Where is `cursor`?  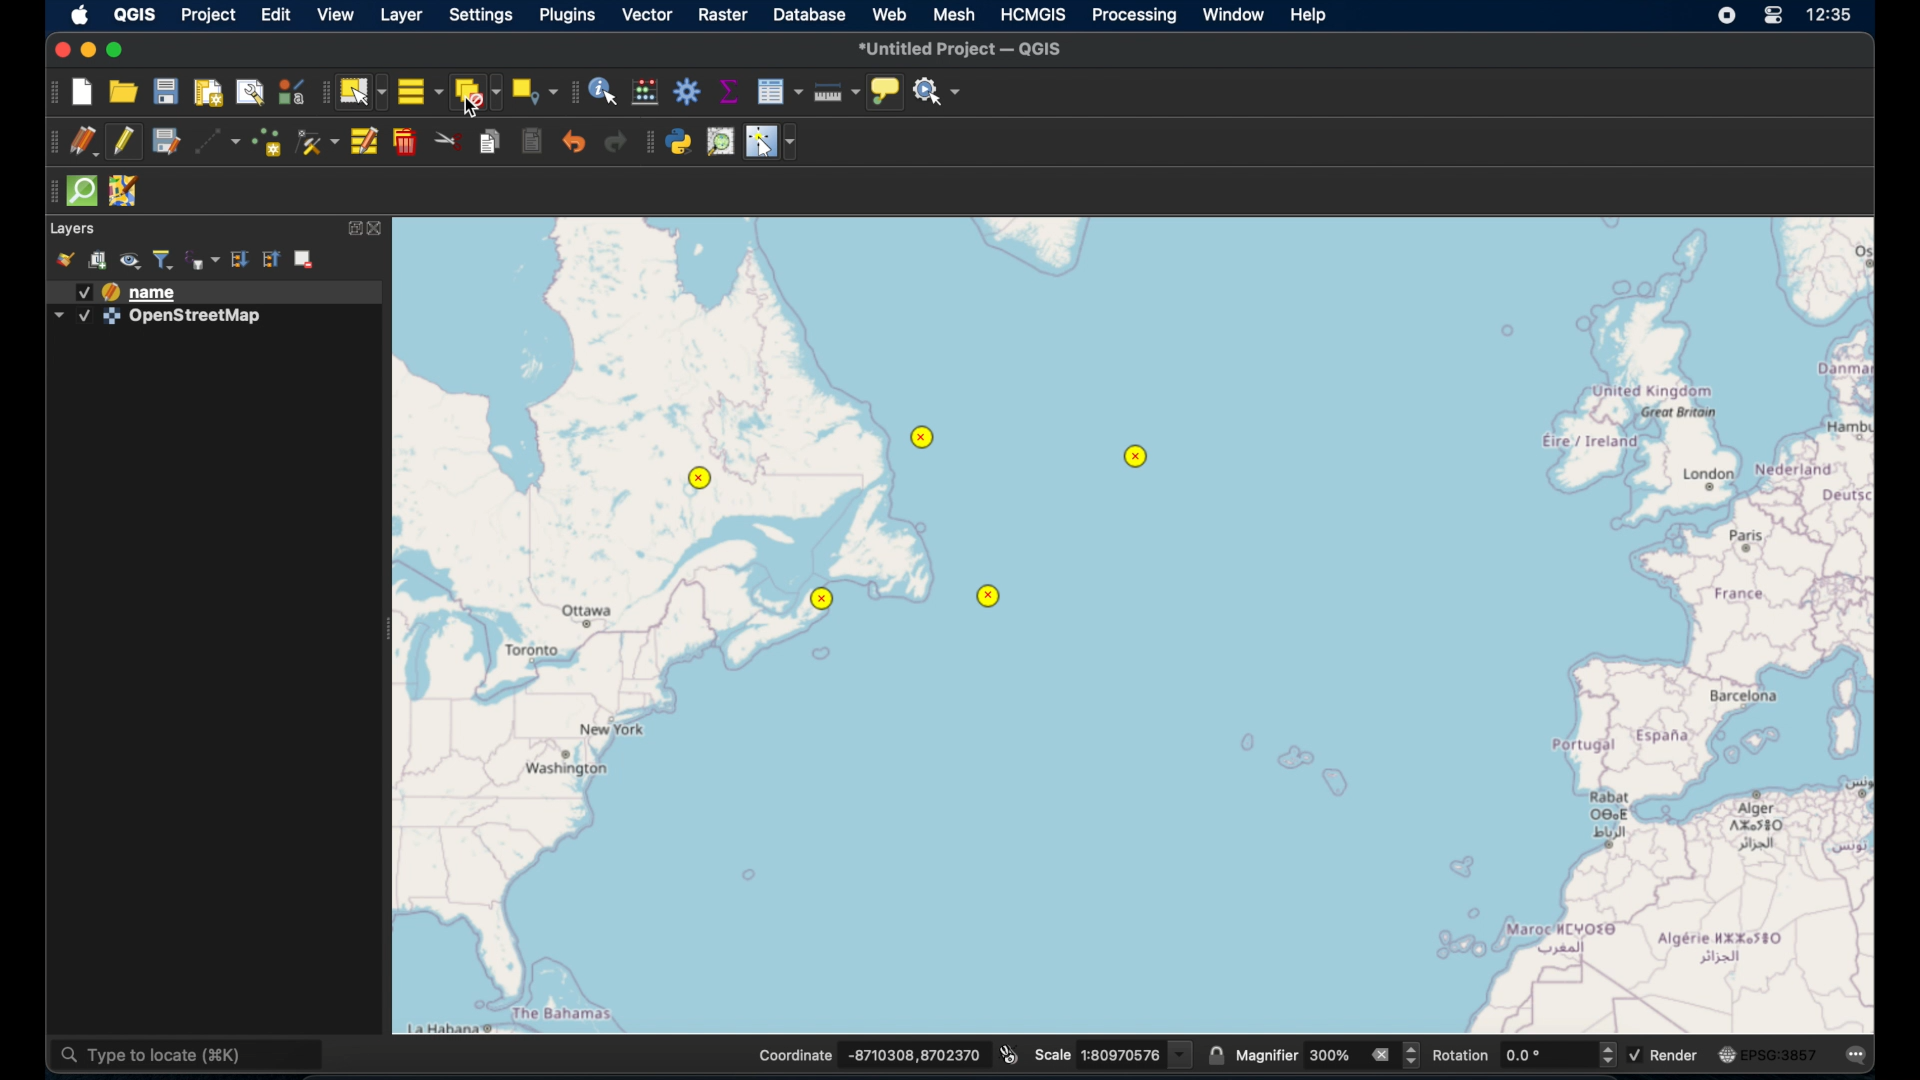 cursor is located at coordinates (473, 109).